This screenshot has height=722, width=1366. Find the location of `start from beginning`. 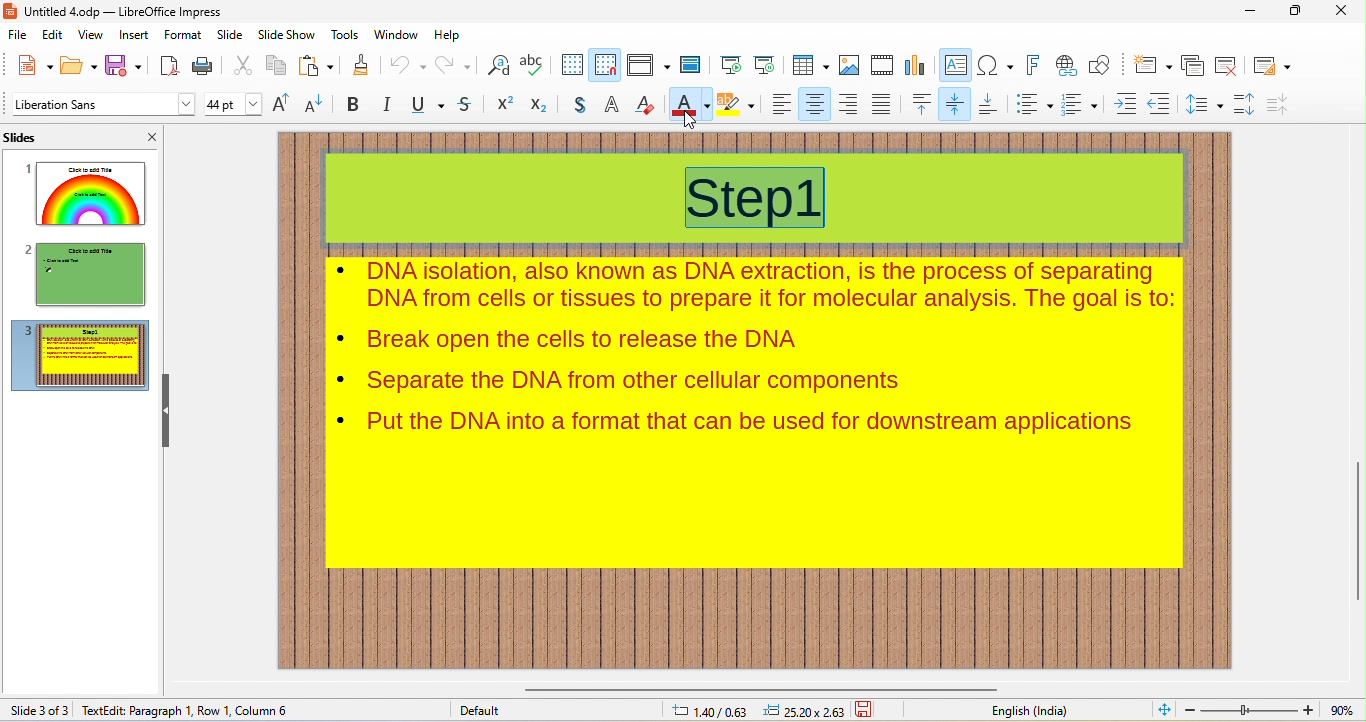

start from beginning is located at coordinates (728, 63).